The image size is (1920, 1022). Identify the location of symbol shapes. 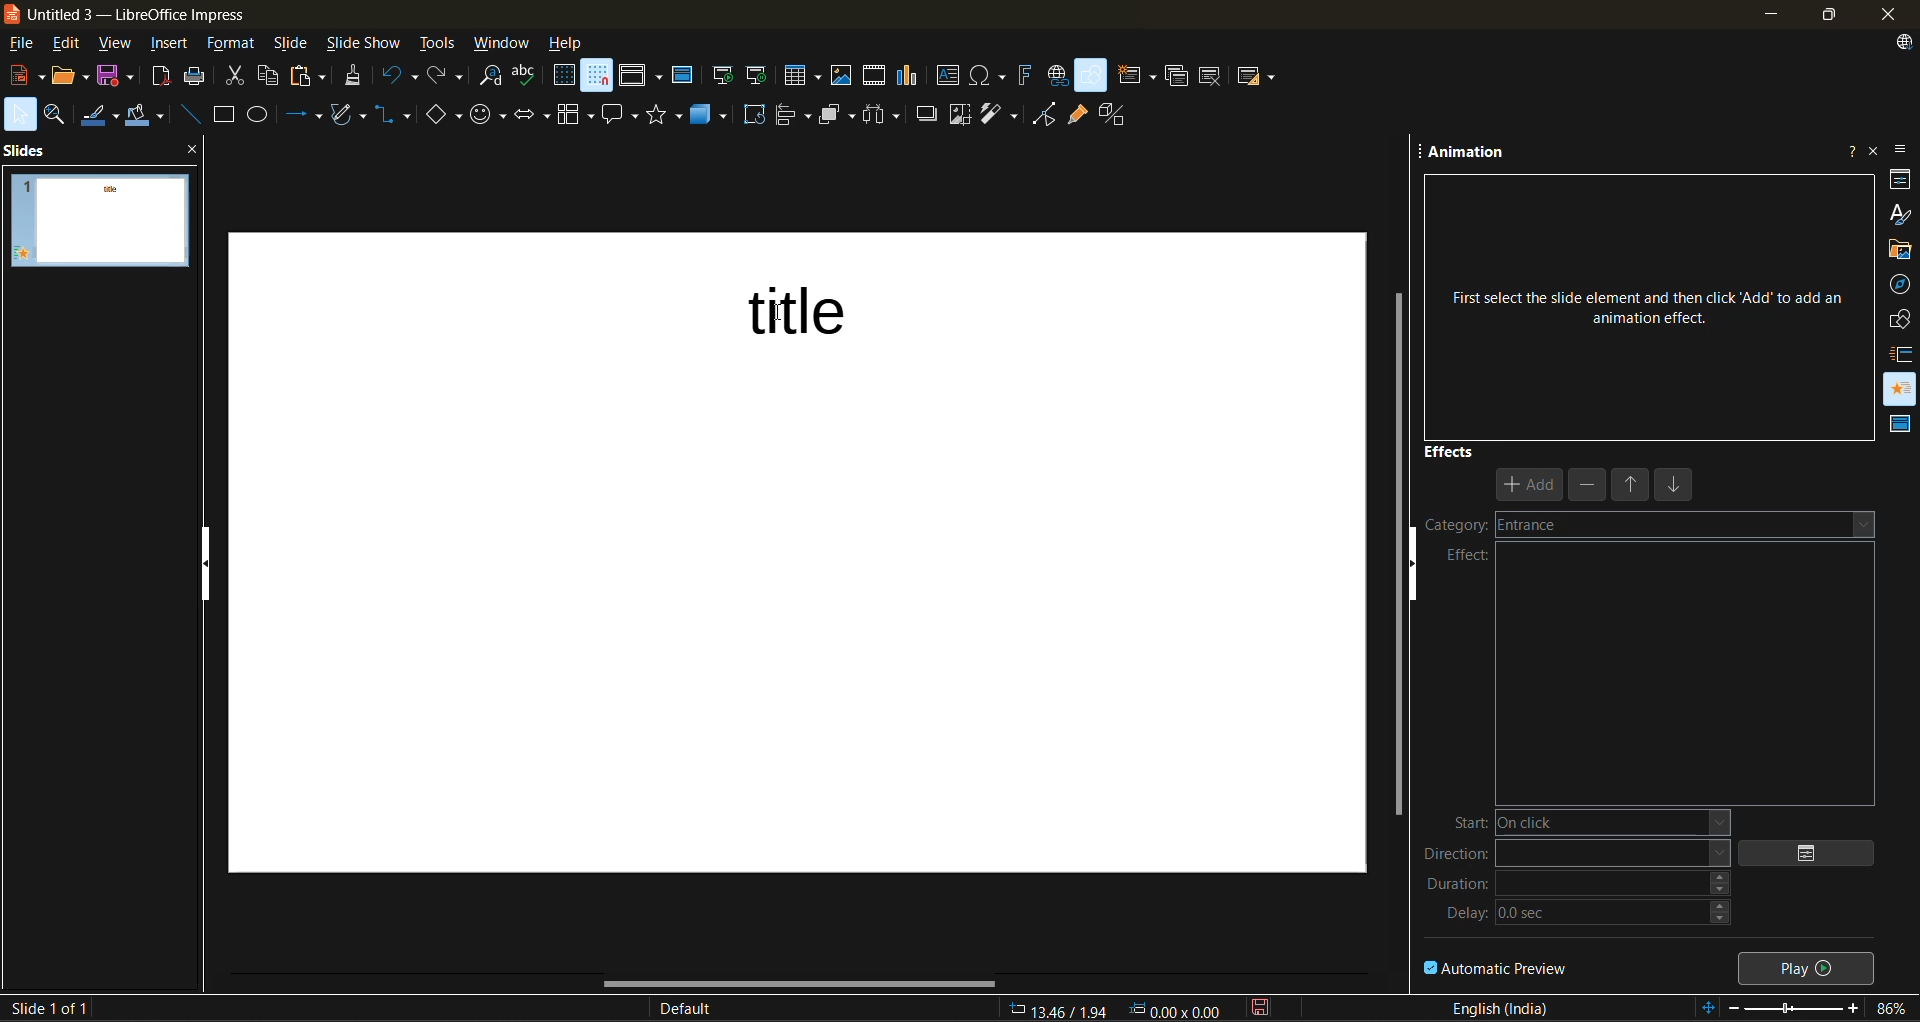
(491, 116).